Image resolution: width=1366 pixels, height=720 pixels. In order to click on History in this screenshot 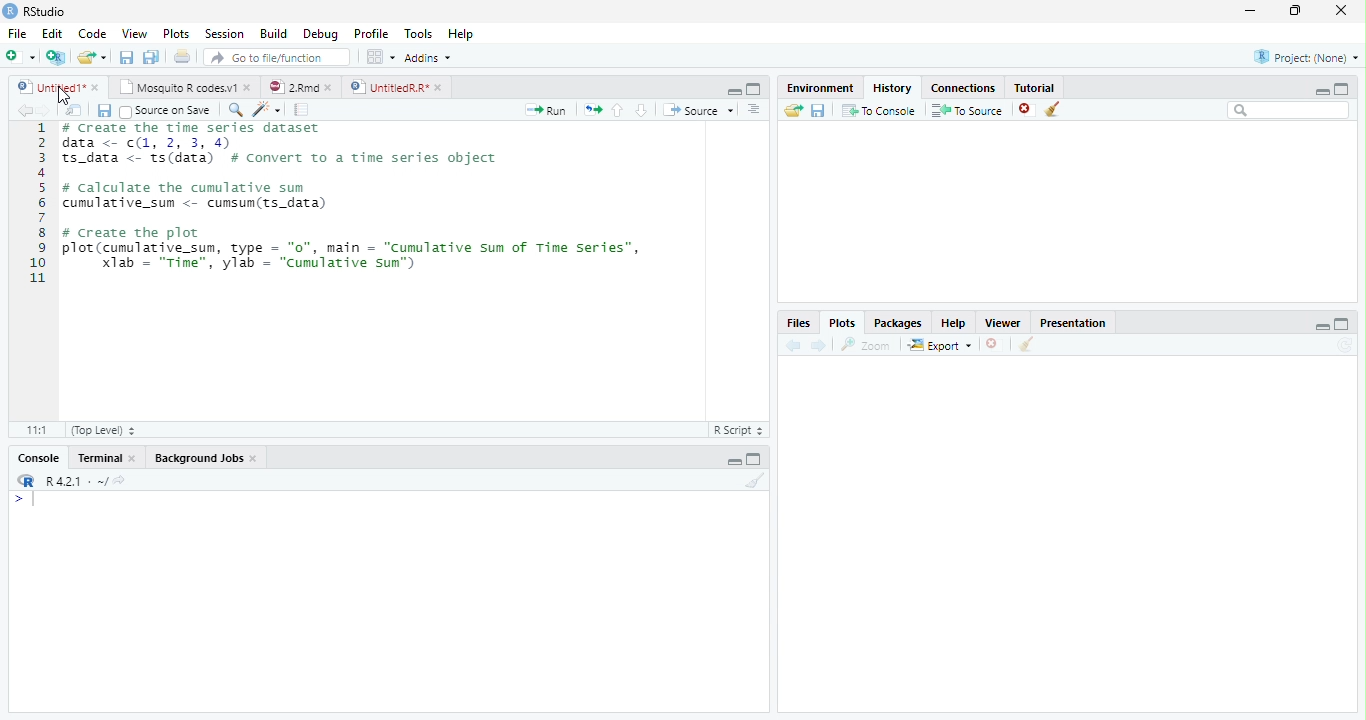, I will do `click(890, 88)`.